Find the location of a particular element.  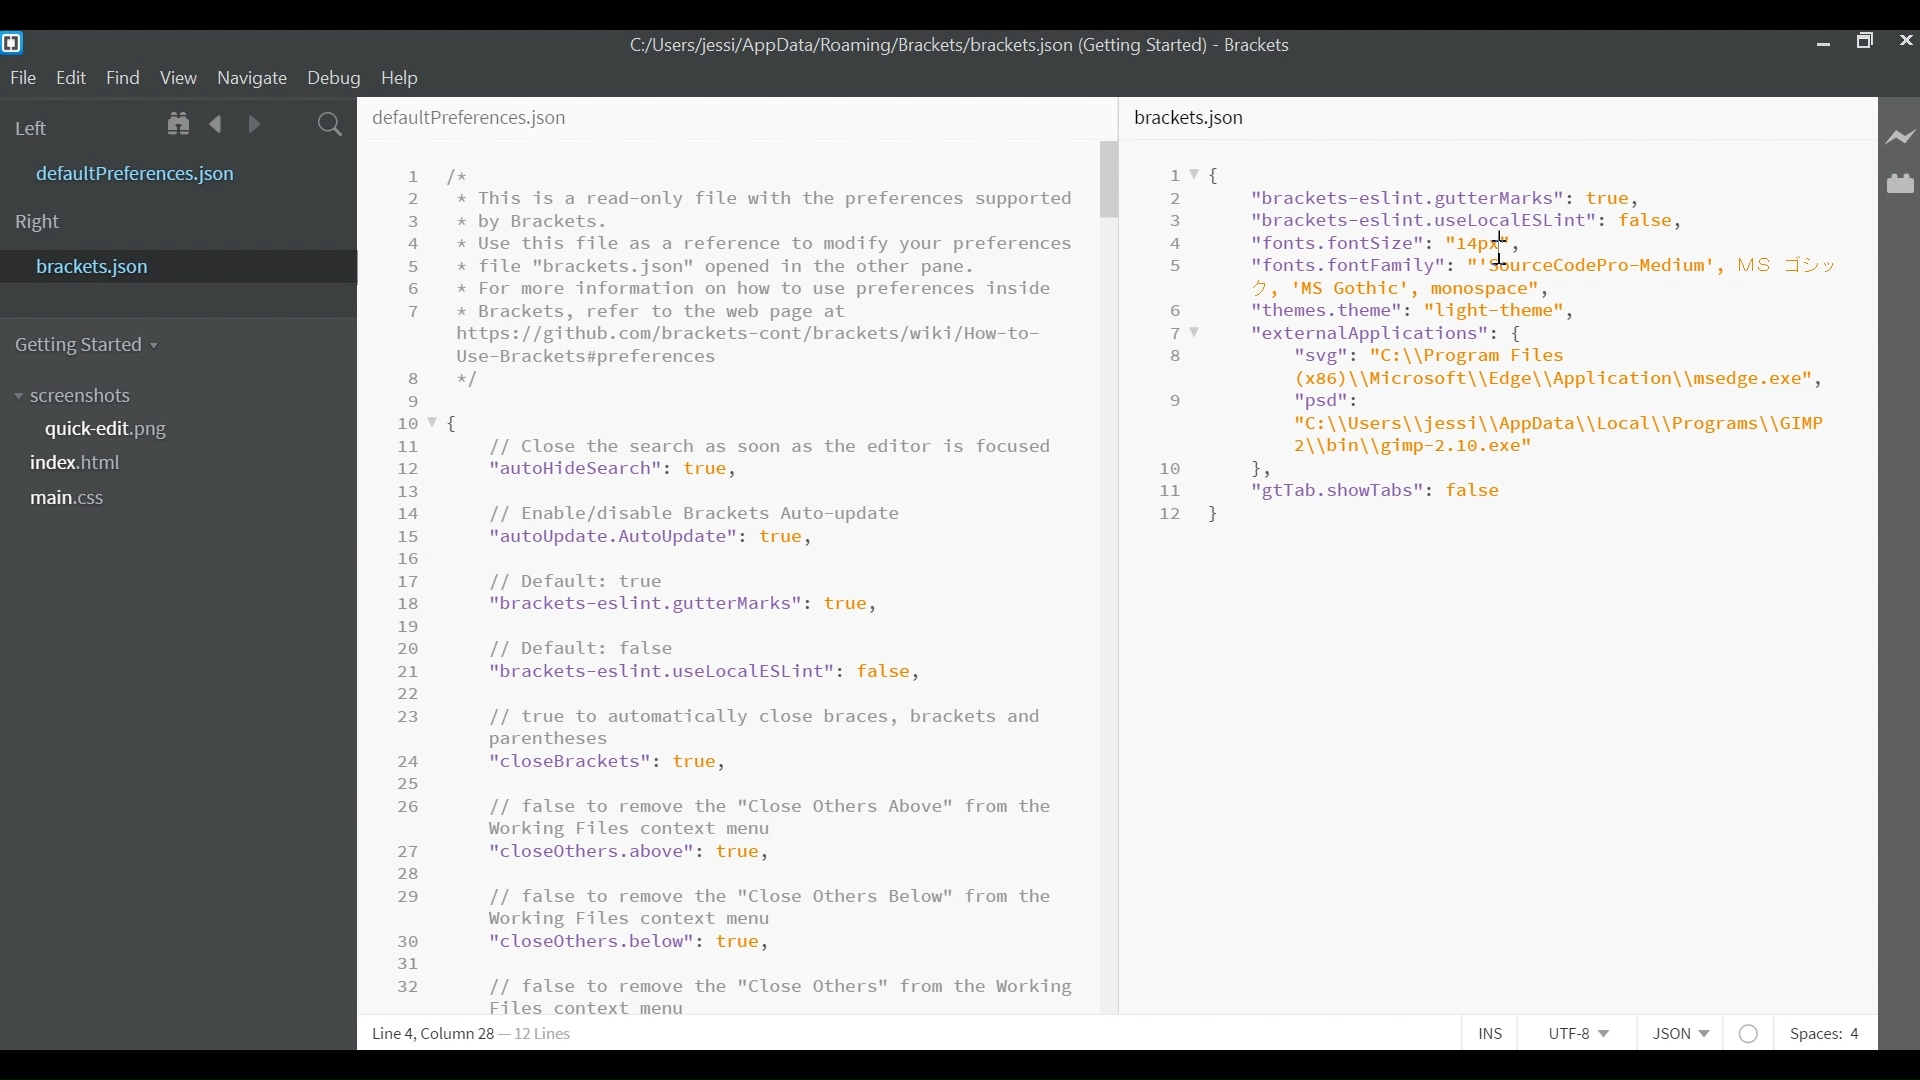

Vertical Scroll bar is located at coordinates (1111, 182).